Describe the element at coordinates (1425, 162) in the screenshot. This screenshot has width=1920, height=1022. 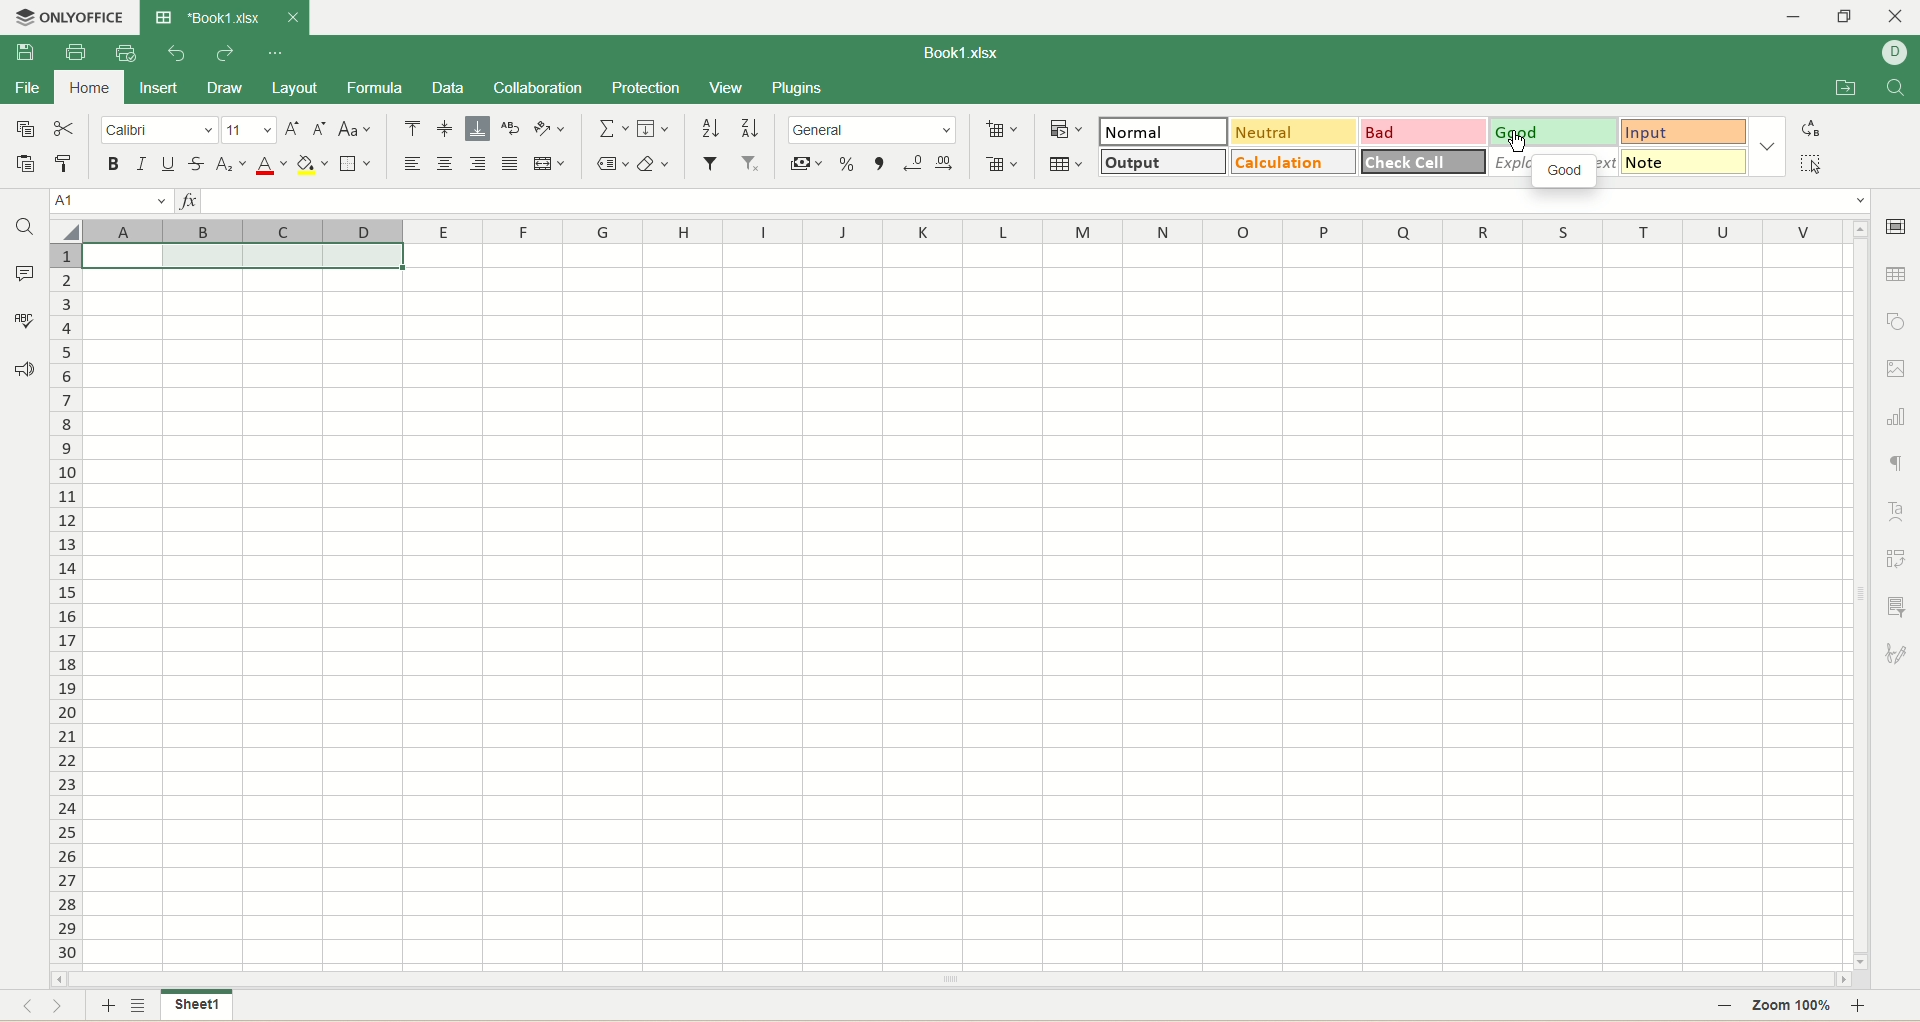
I see `check cell` at that location.